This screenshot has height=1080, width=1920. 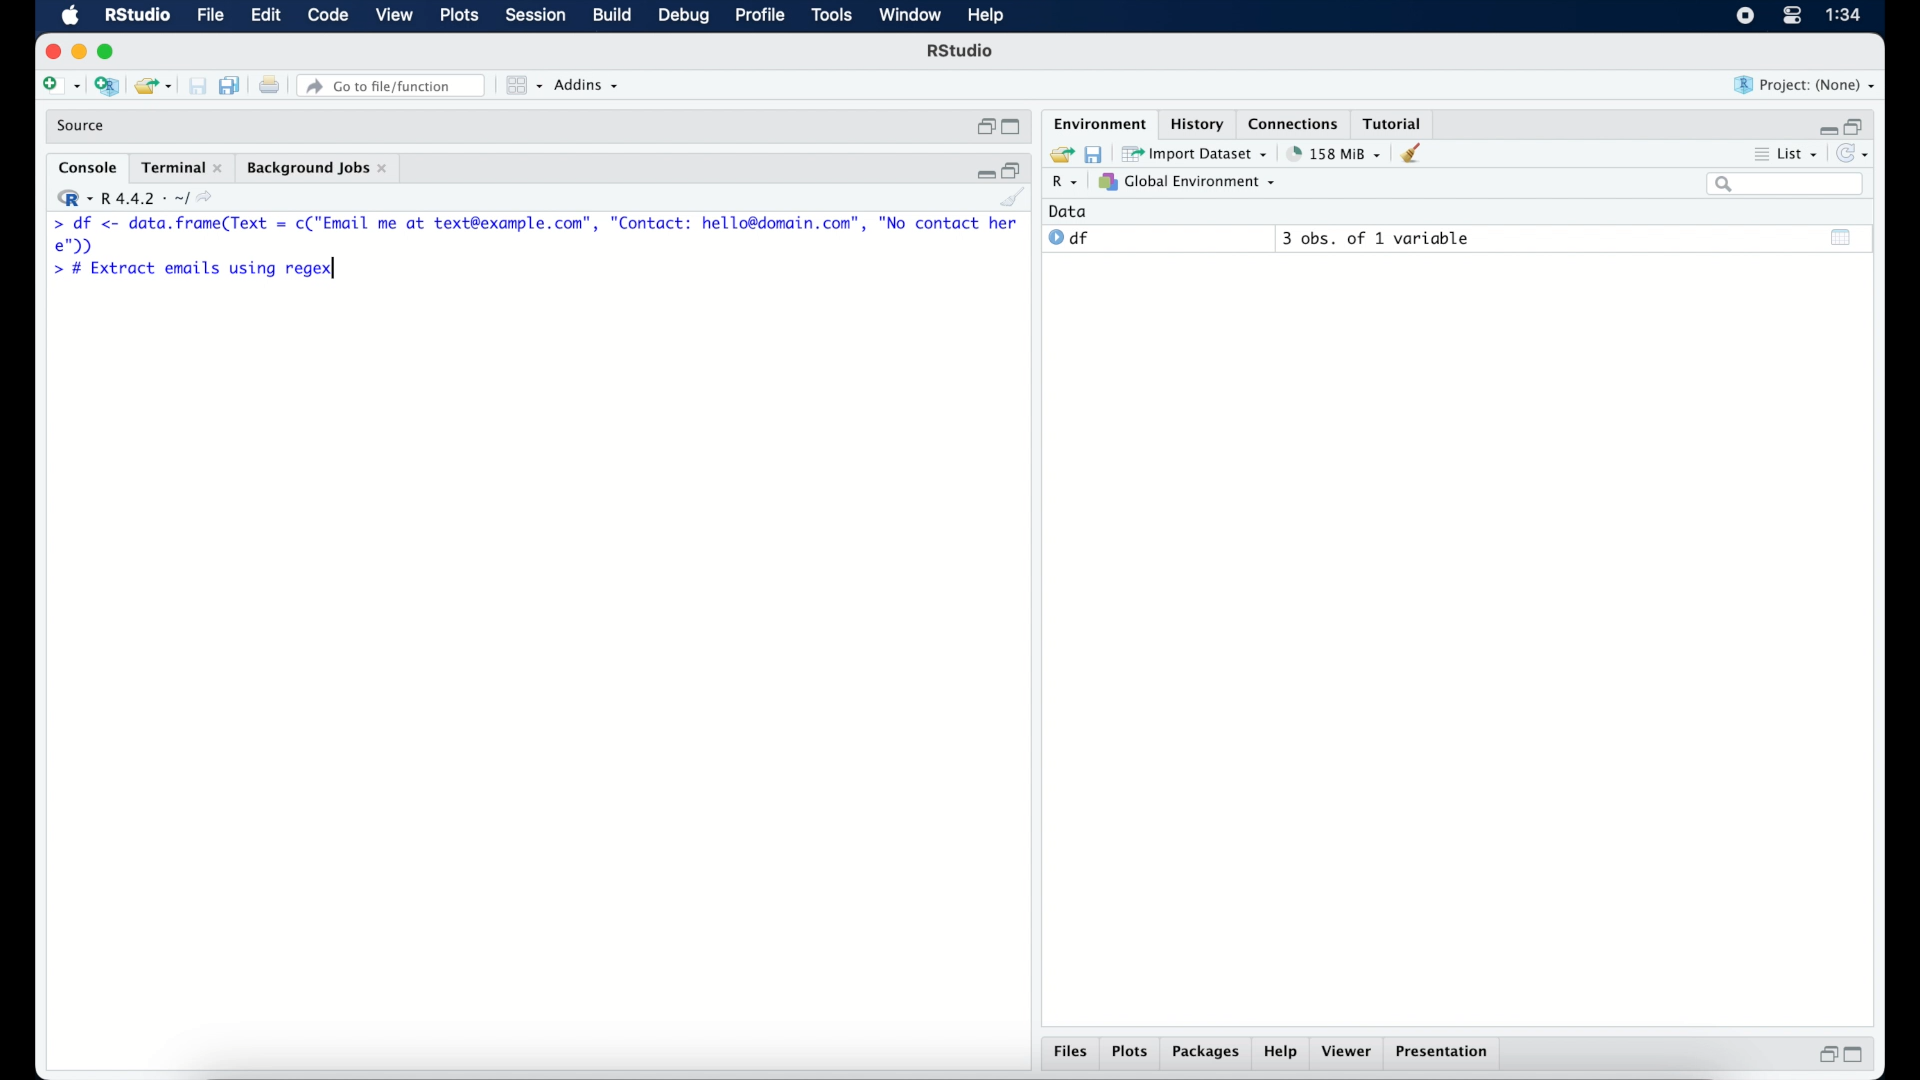 I want to click on console, so click(x=84, y=166).